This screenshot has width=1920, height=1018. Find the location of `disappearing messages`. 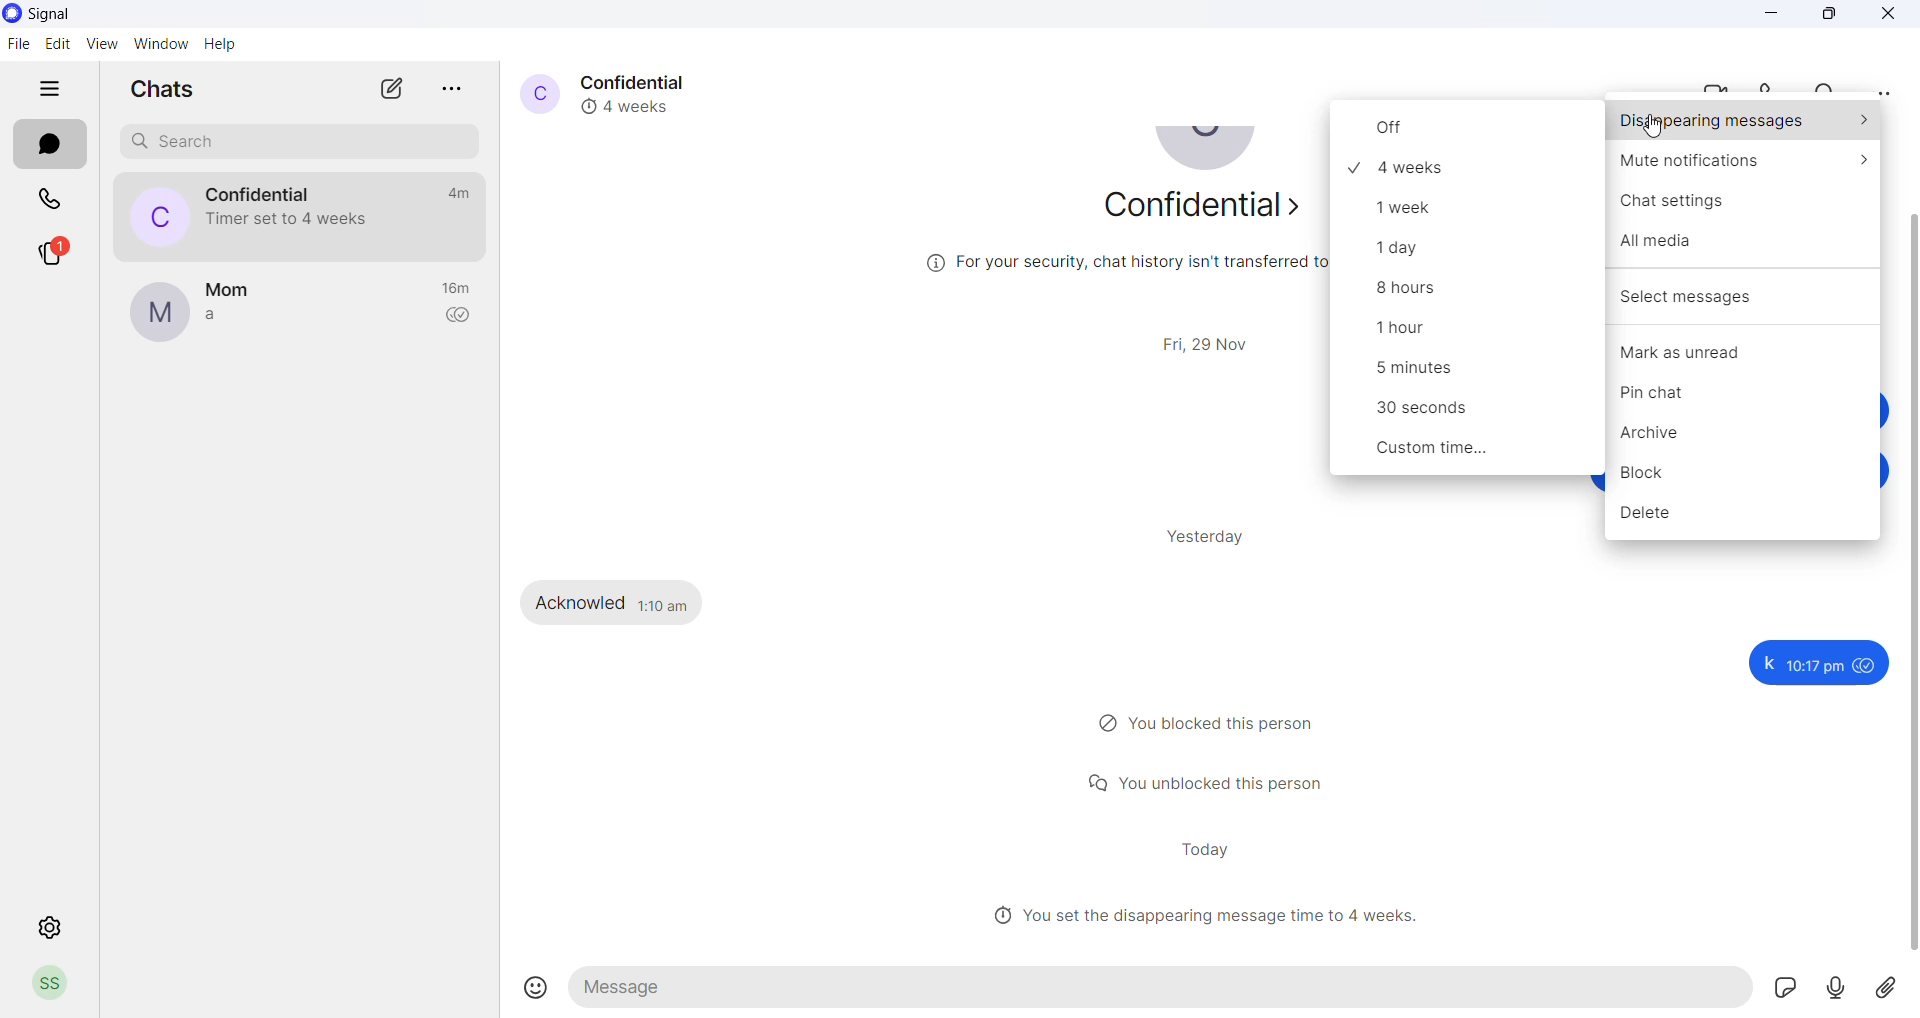

disappearing messages is located at coordinates (1745, 122).